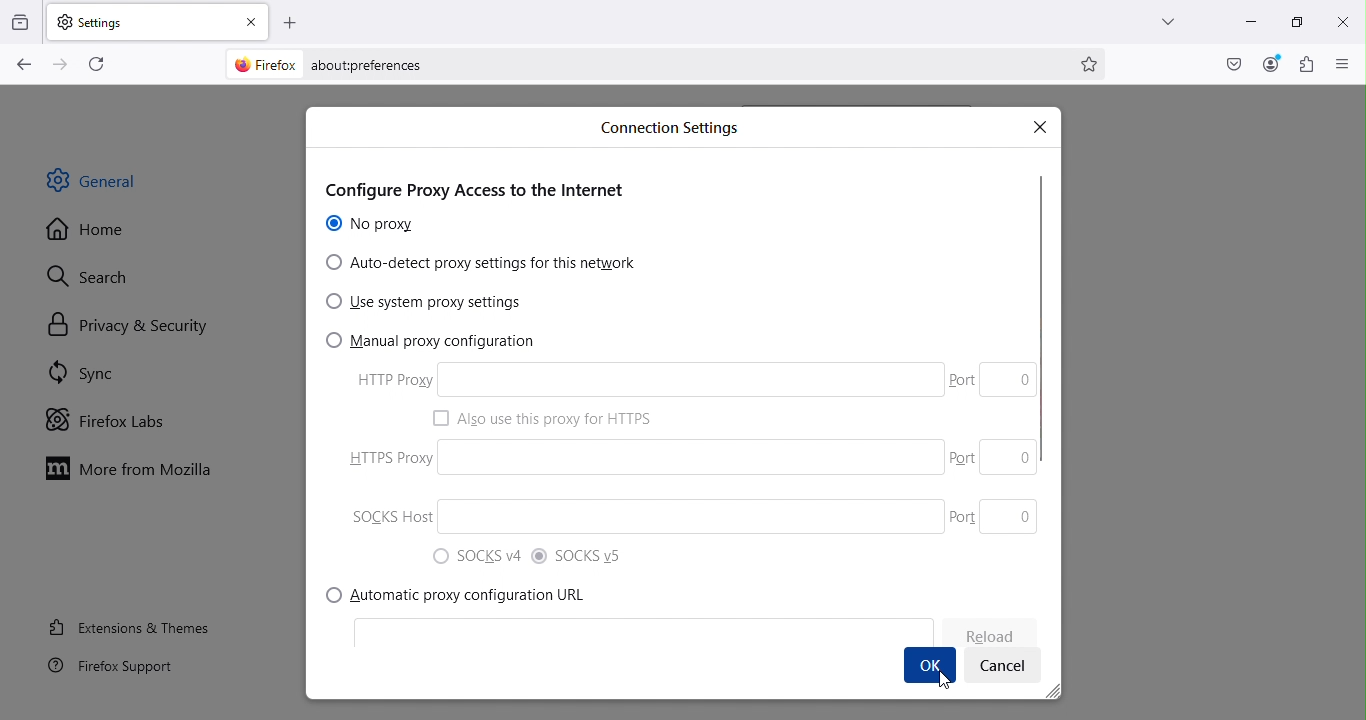  I want to click on port, so click(963, 378).